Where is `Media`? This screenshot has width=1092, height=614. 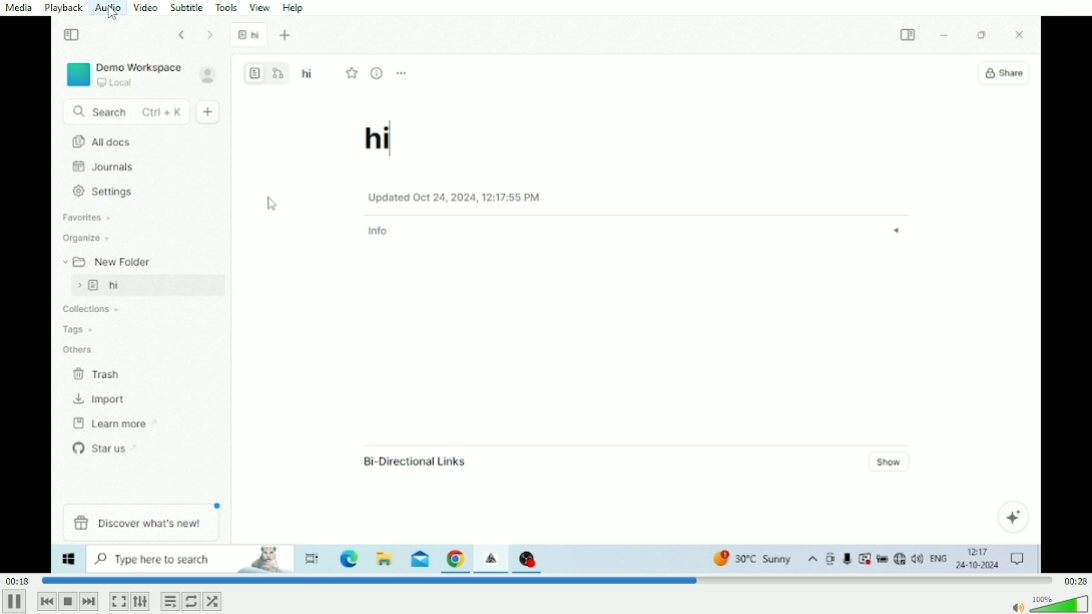
Media is located at coordinates (20, 8).